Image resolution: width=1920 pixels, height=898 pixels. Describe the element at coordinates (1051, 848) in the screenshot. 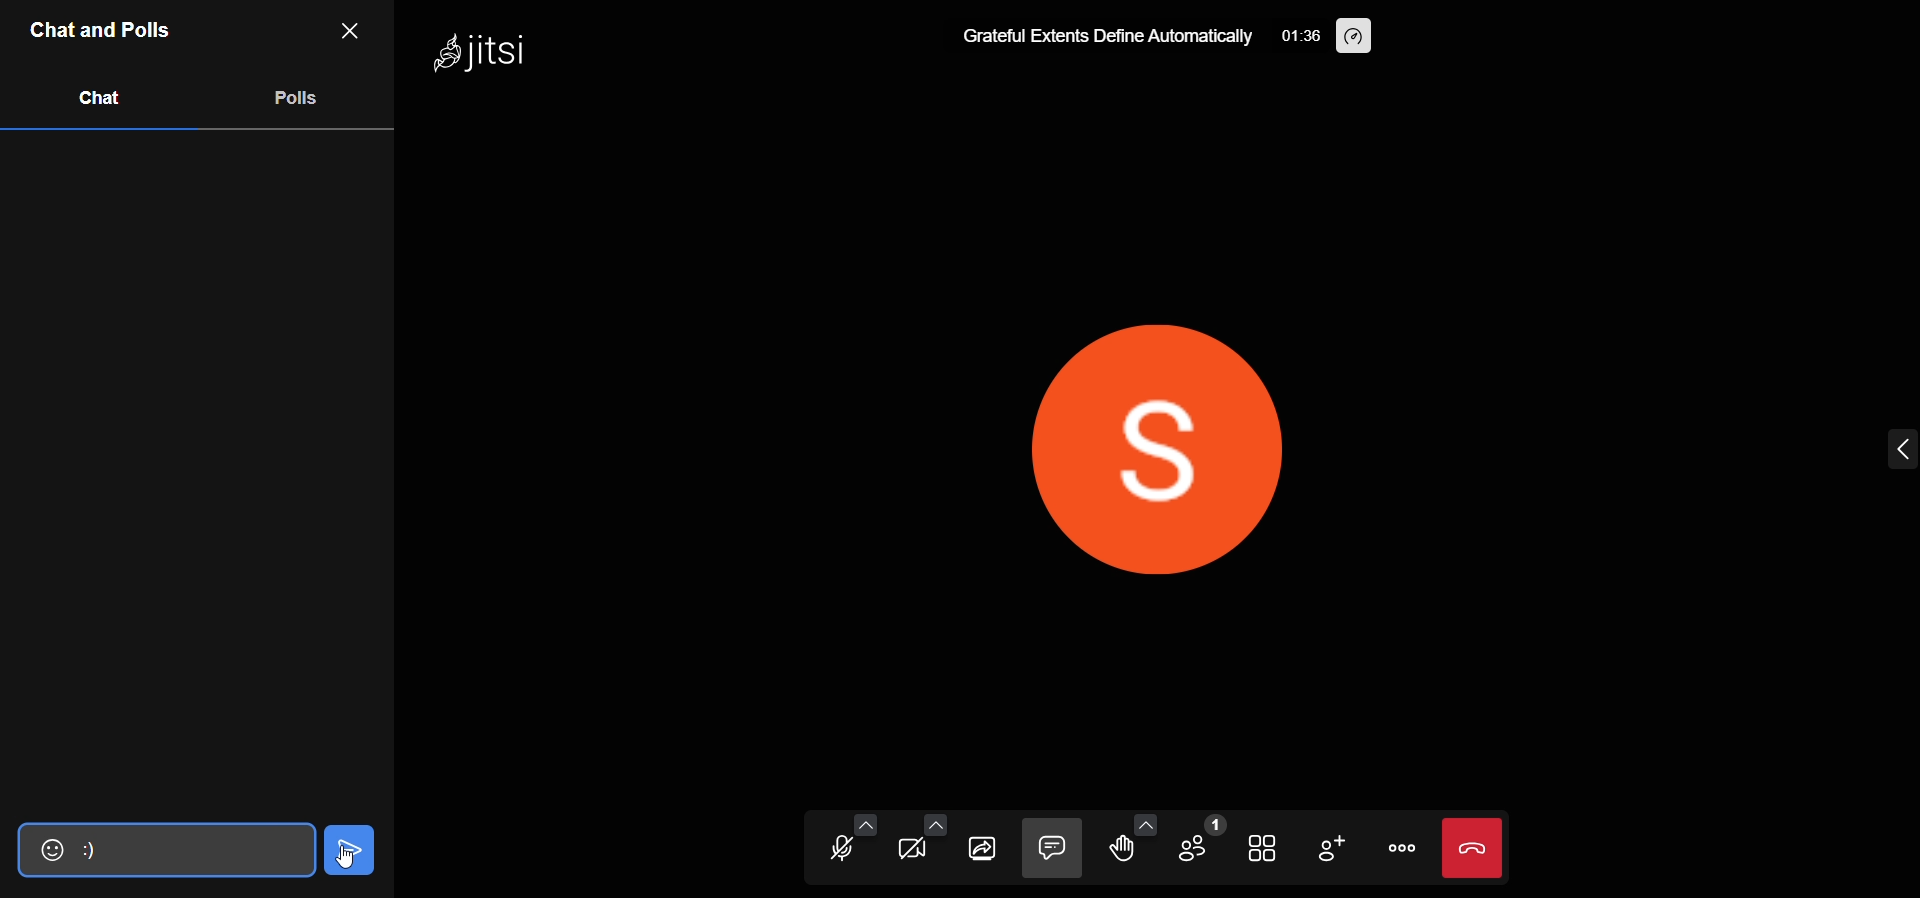

I see `chat` at that location.